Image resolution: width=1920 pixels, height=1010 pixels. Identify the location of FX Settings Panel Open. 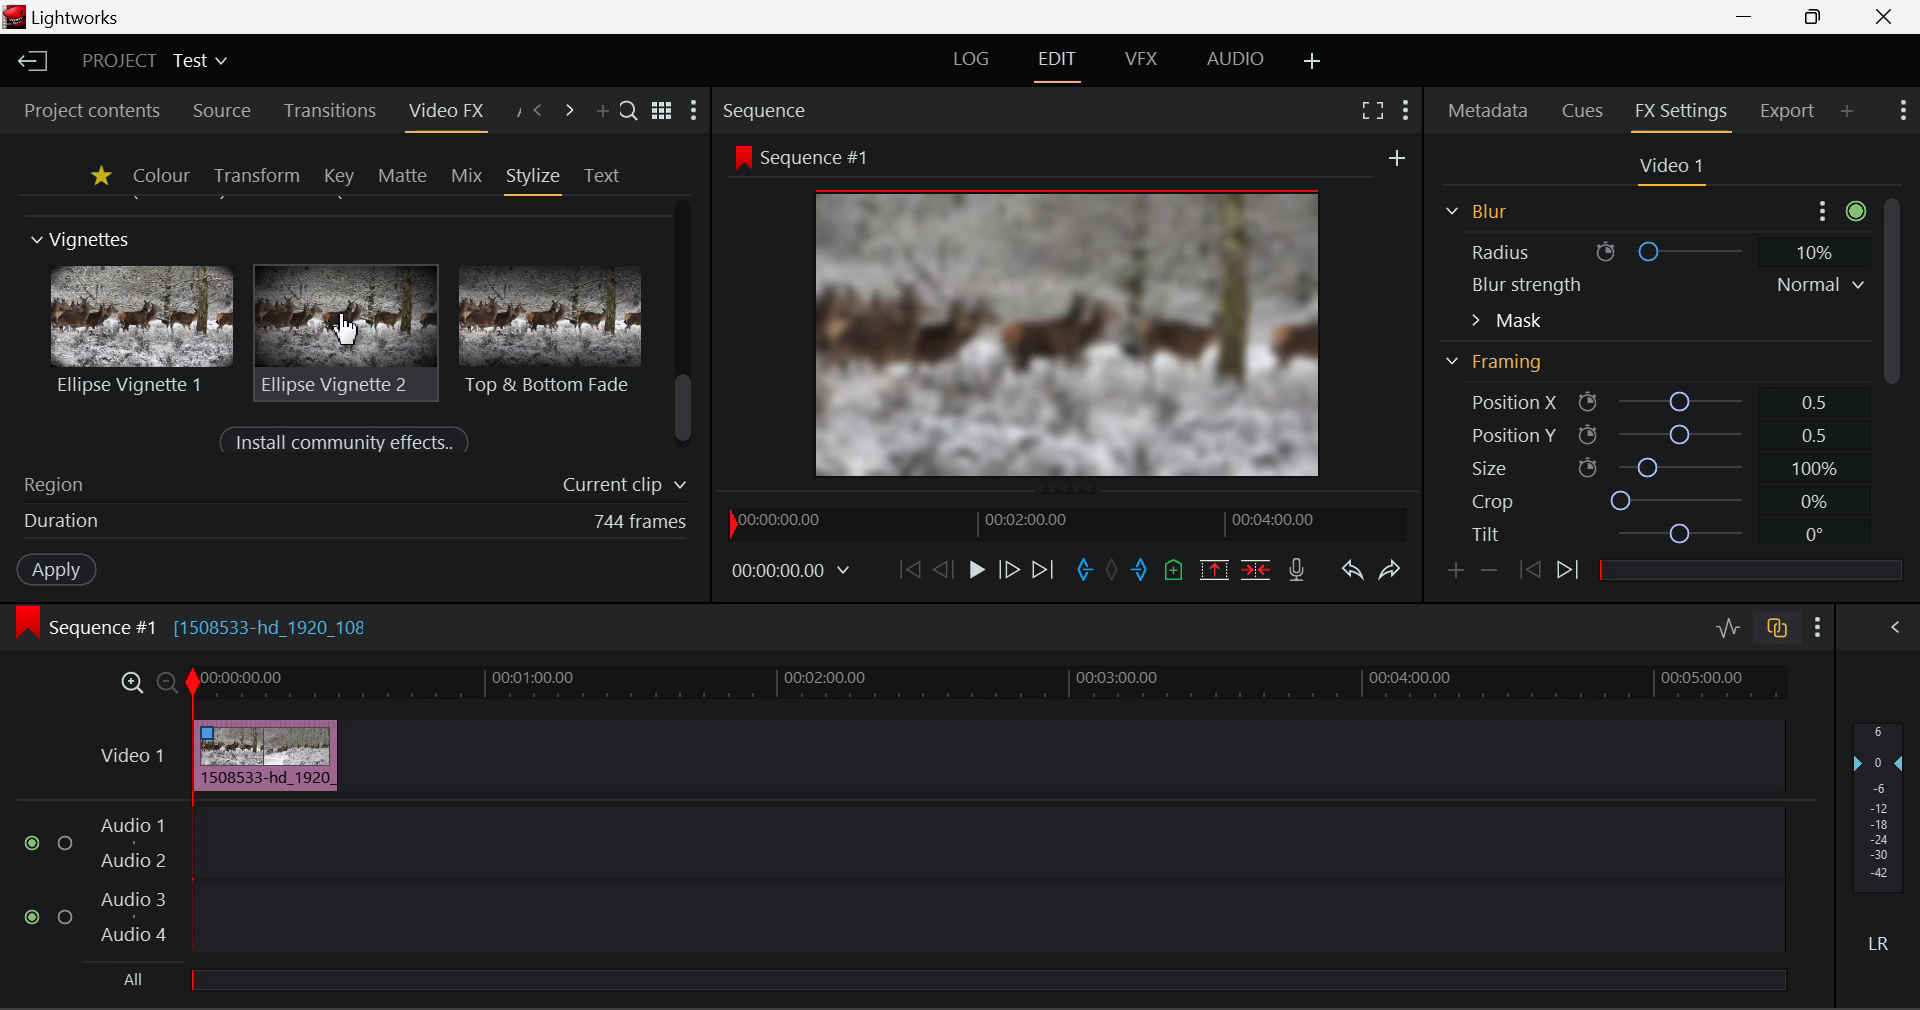
(1678, 114).